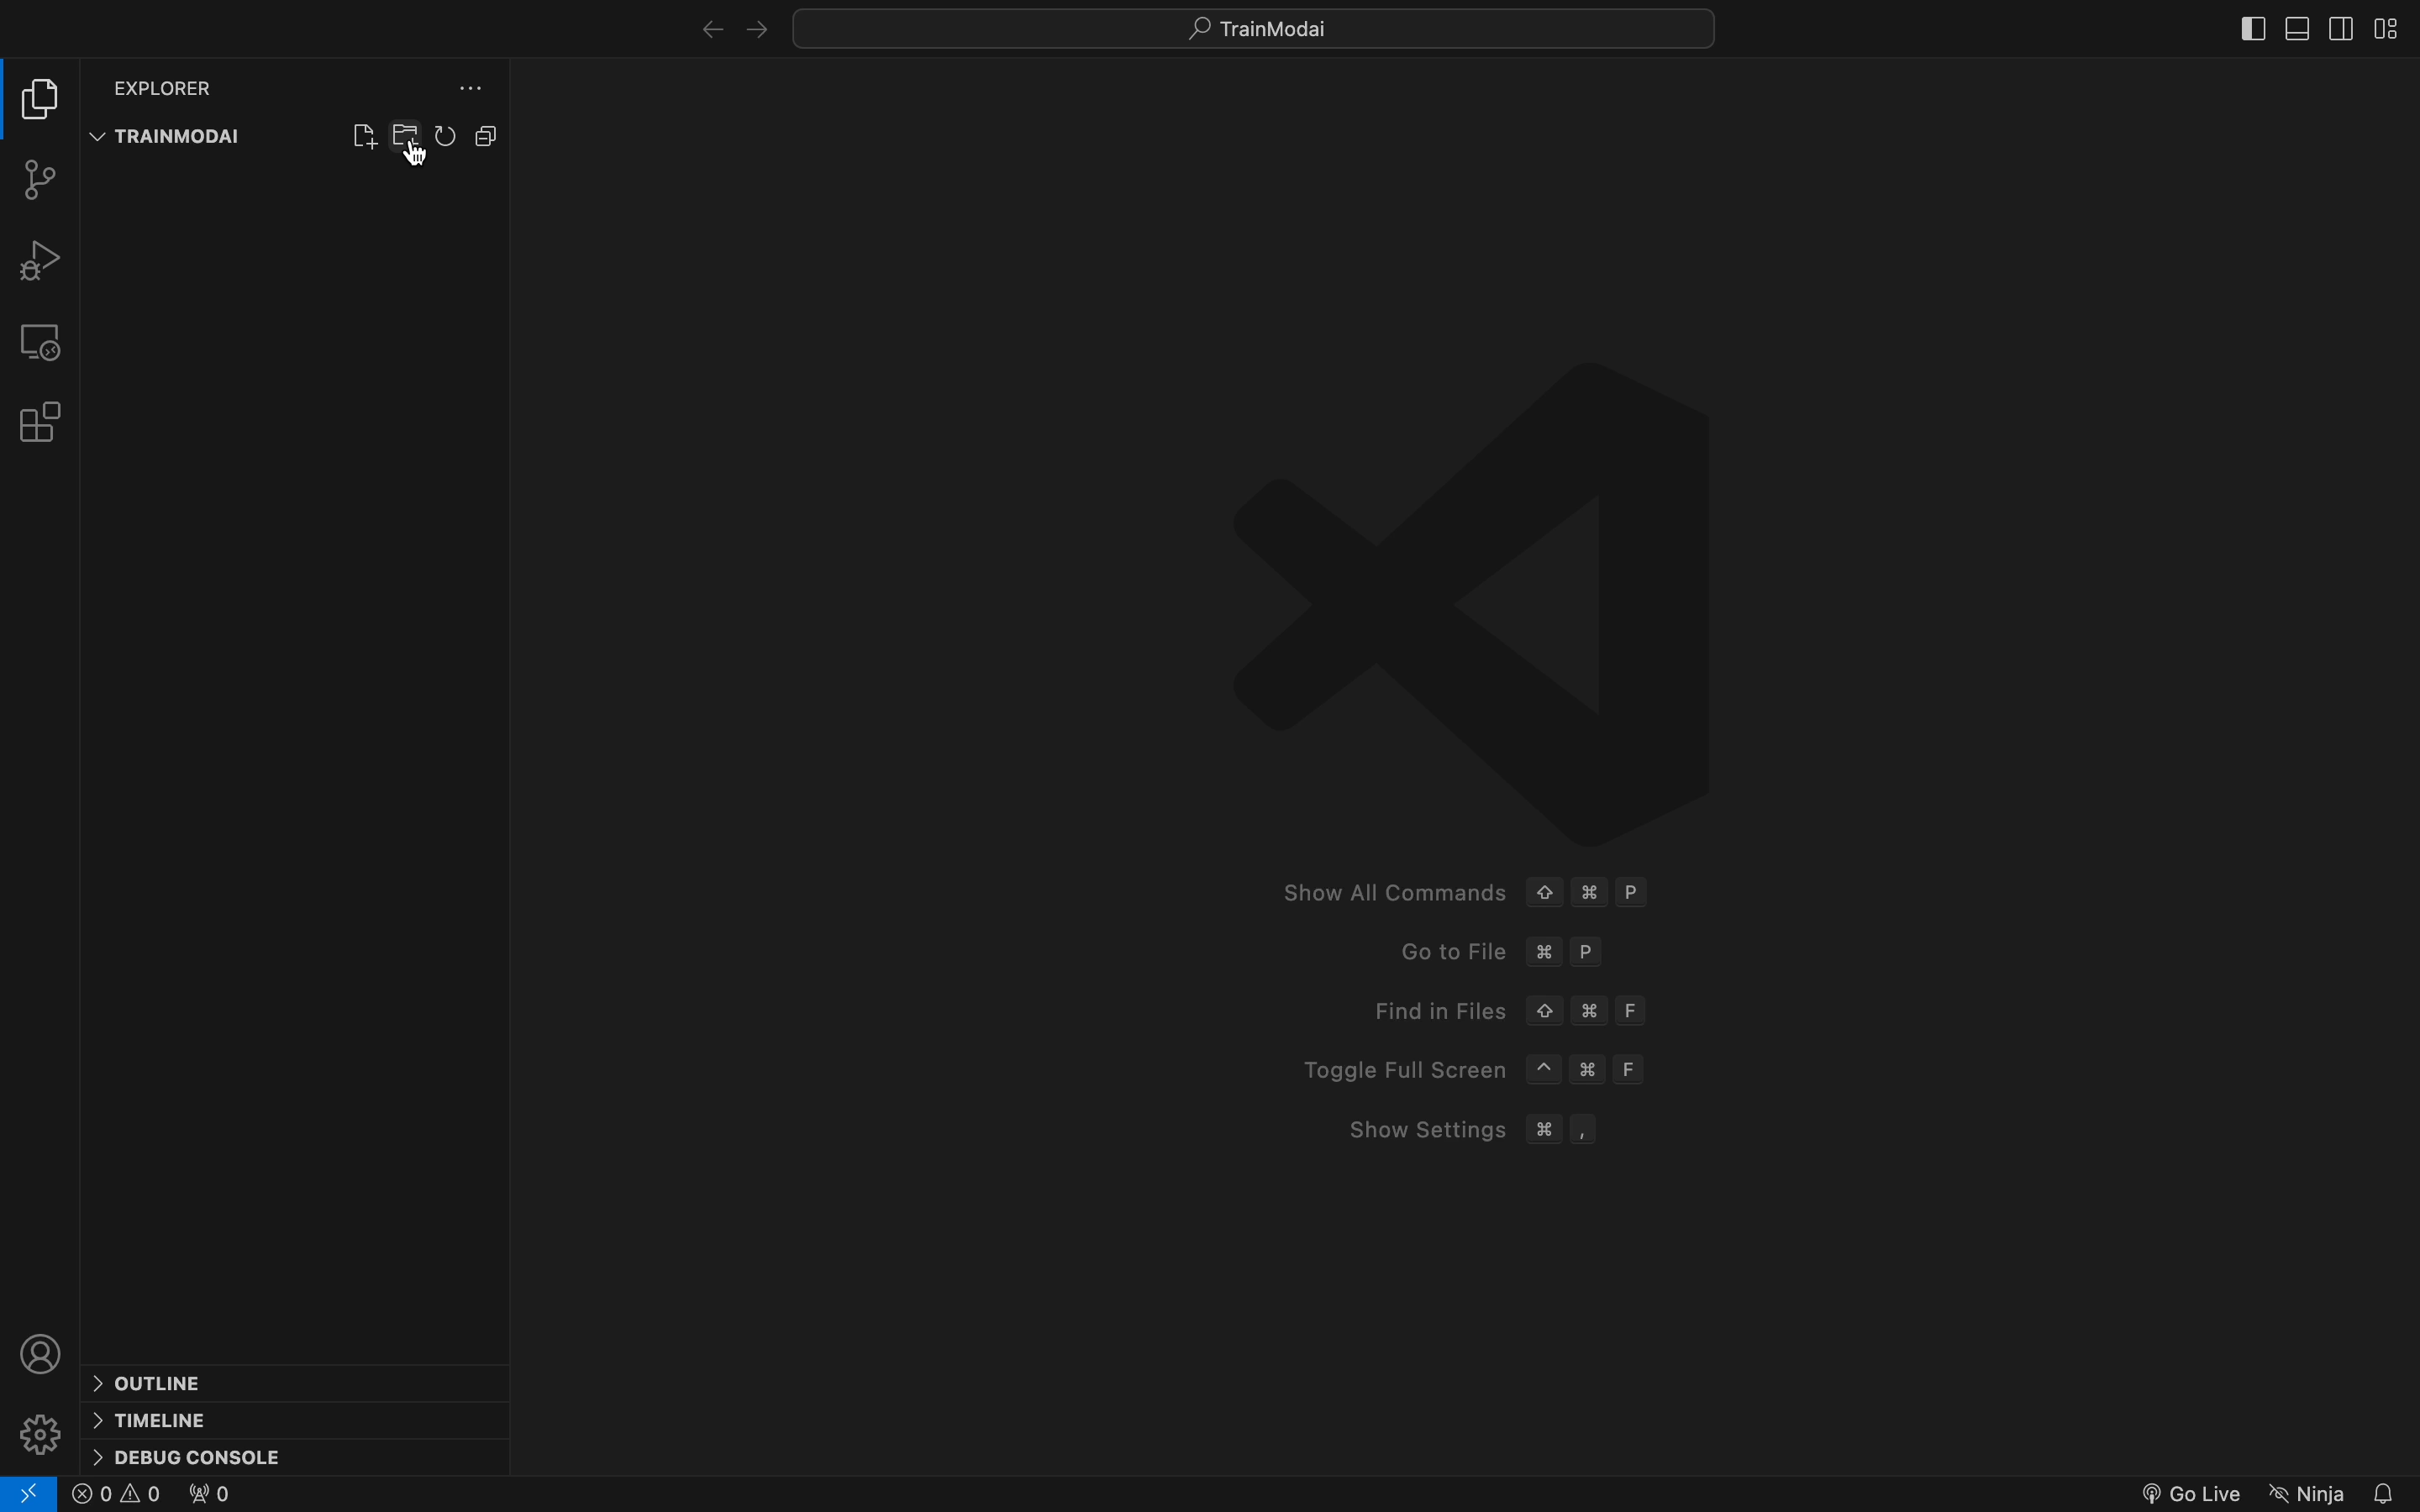  I want to click on remote explore, so click(39, 339).